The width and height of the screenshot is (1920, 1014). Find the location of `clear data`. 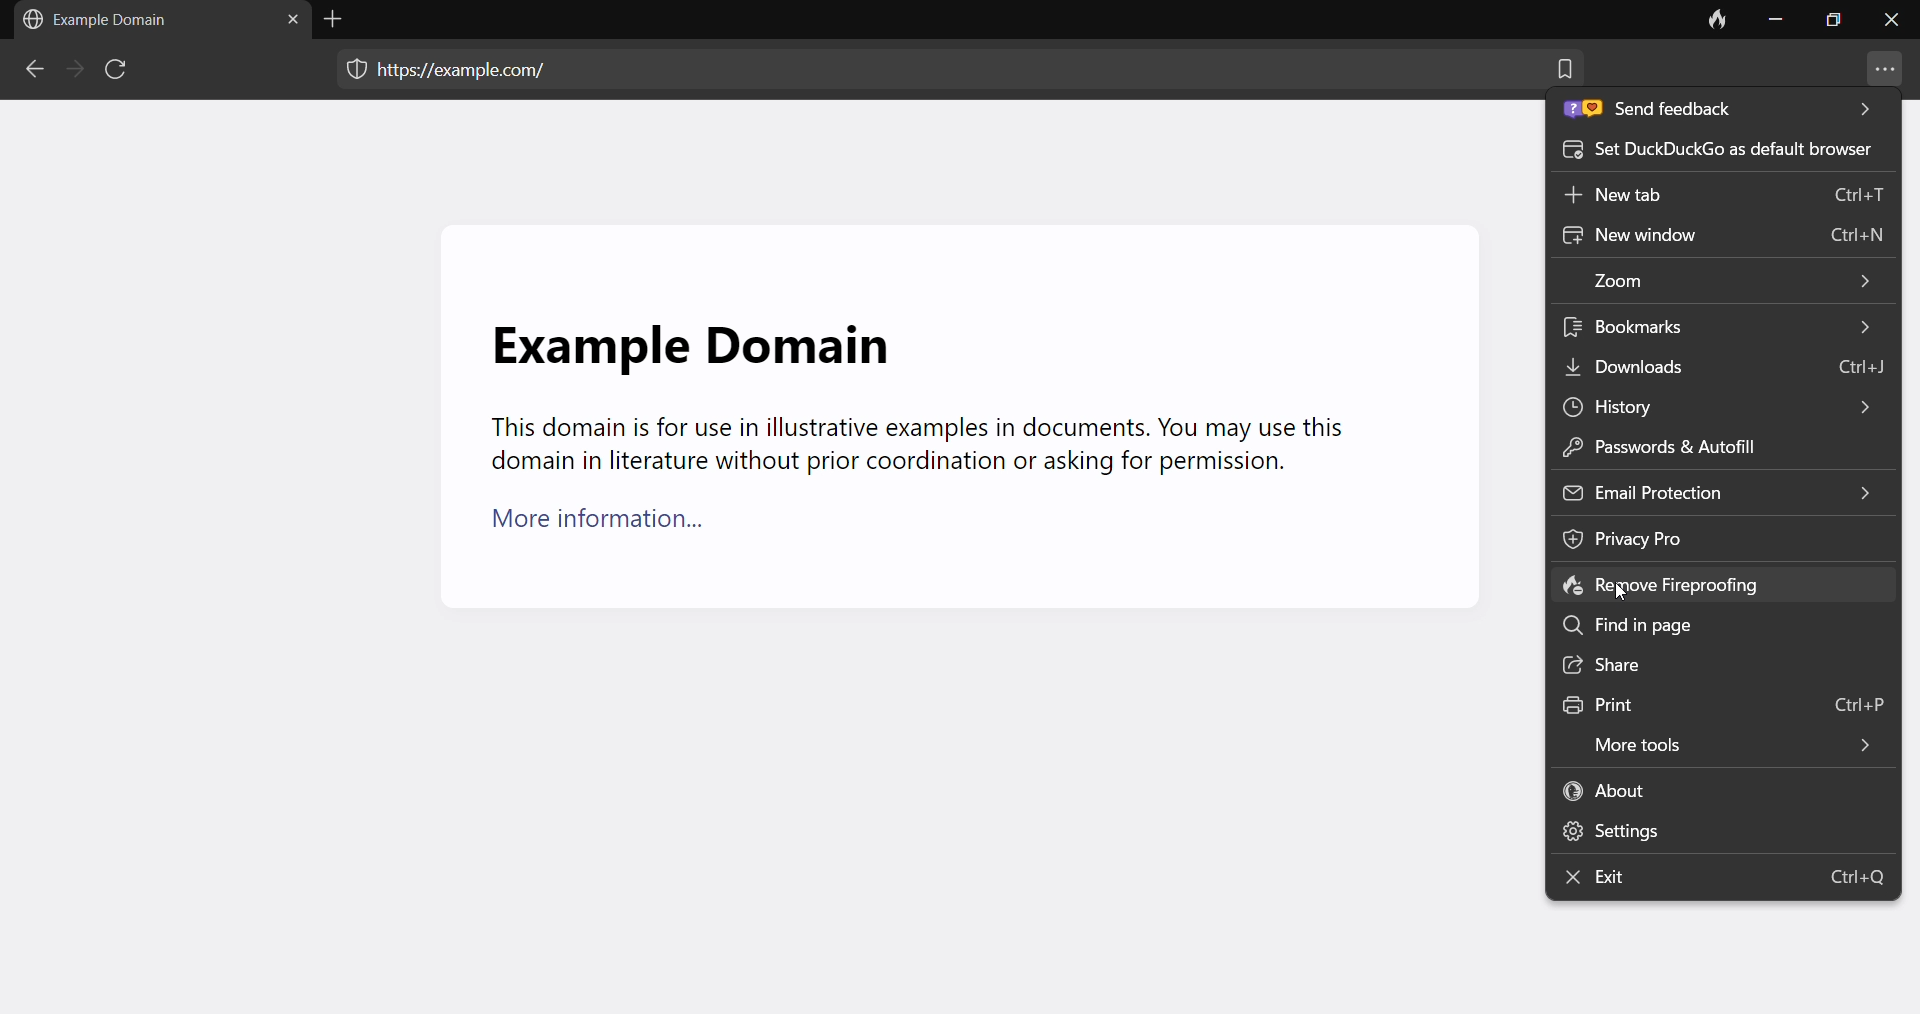

clear data is located at coordinates (1715, 23).